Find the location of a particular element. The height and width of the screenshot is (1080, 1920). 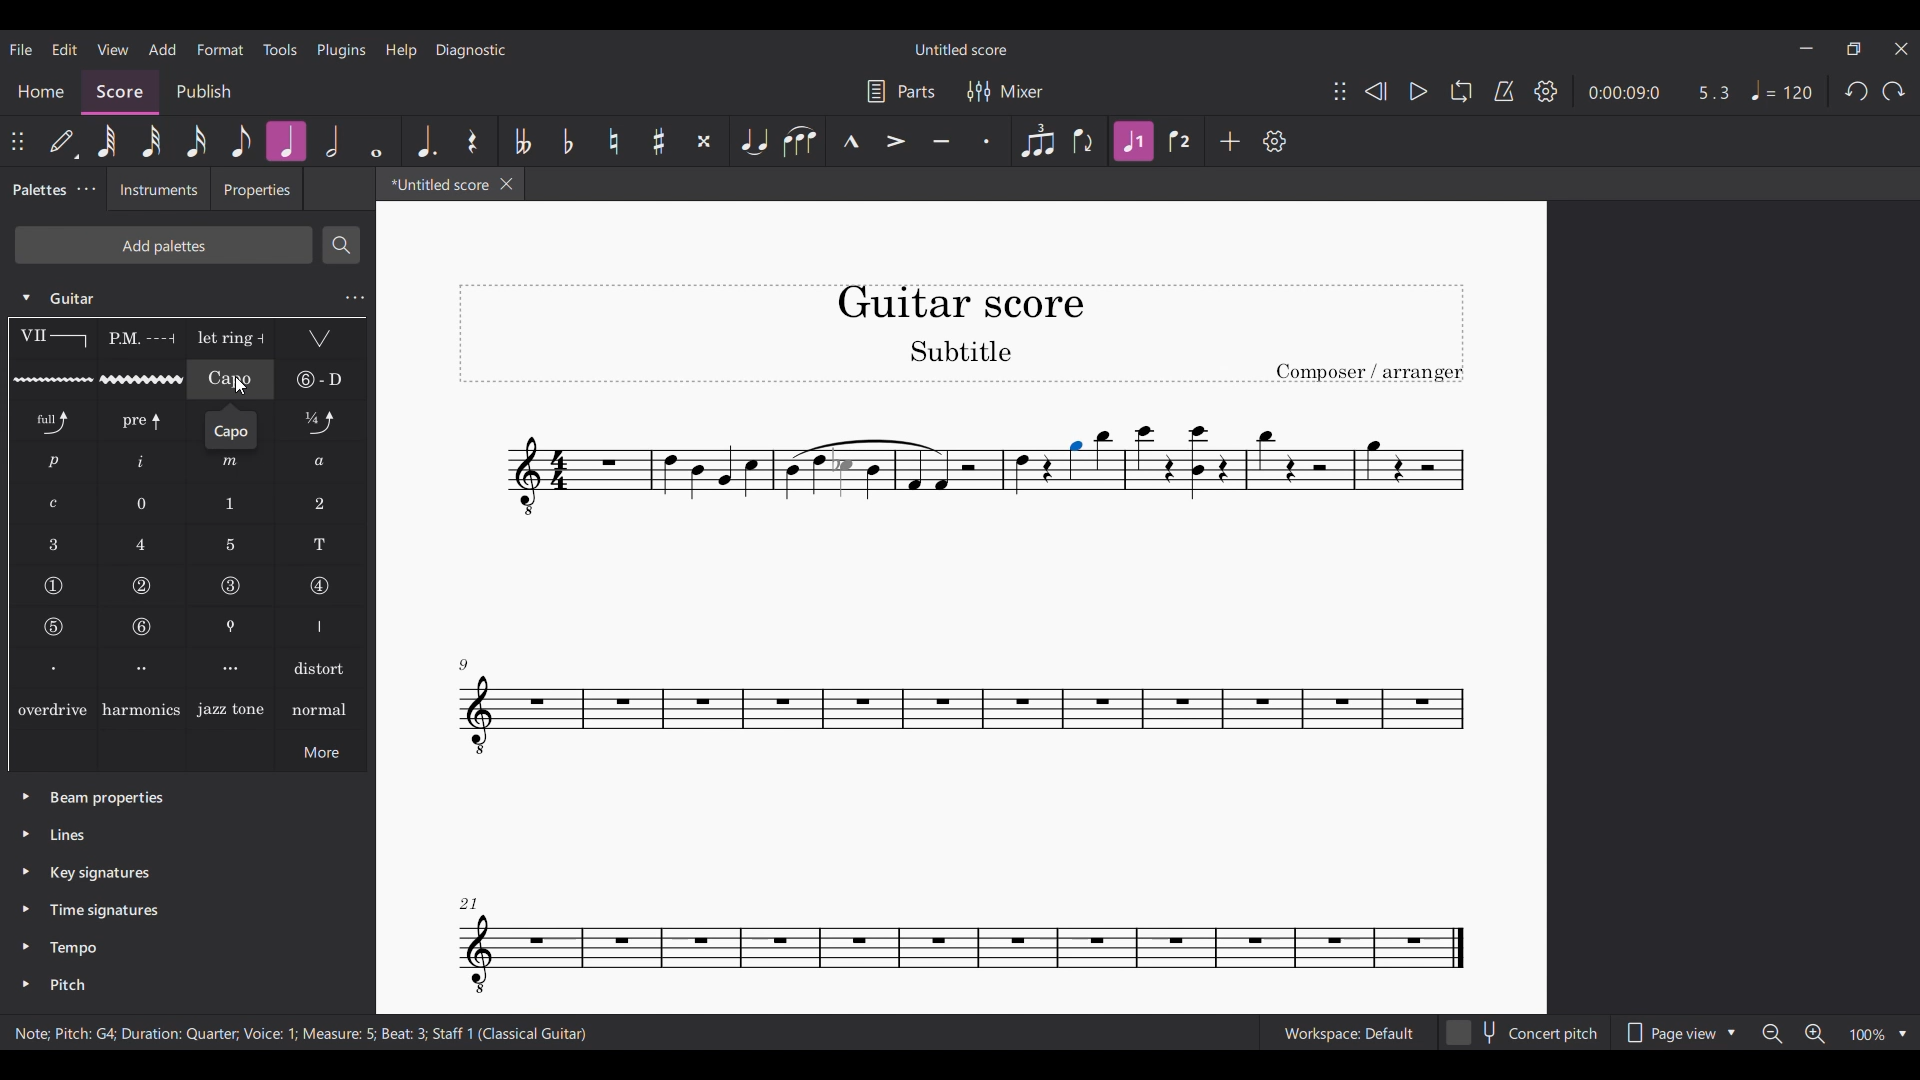

Palm mute is located at coordinates (140, 339).